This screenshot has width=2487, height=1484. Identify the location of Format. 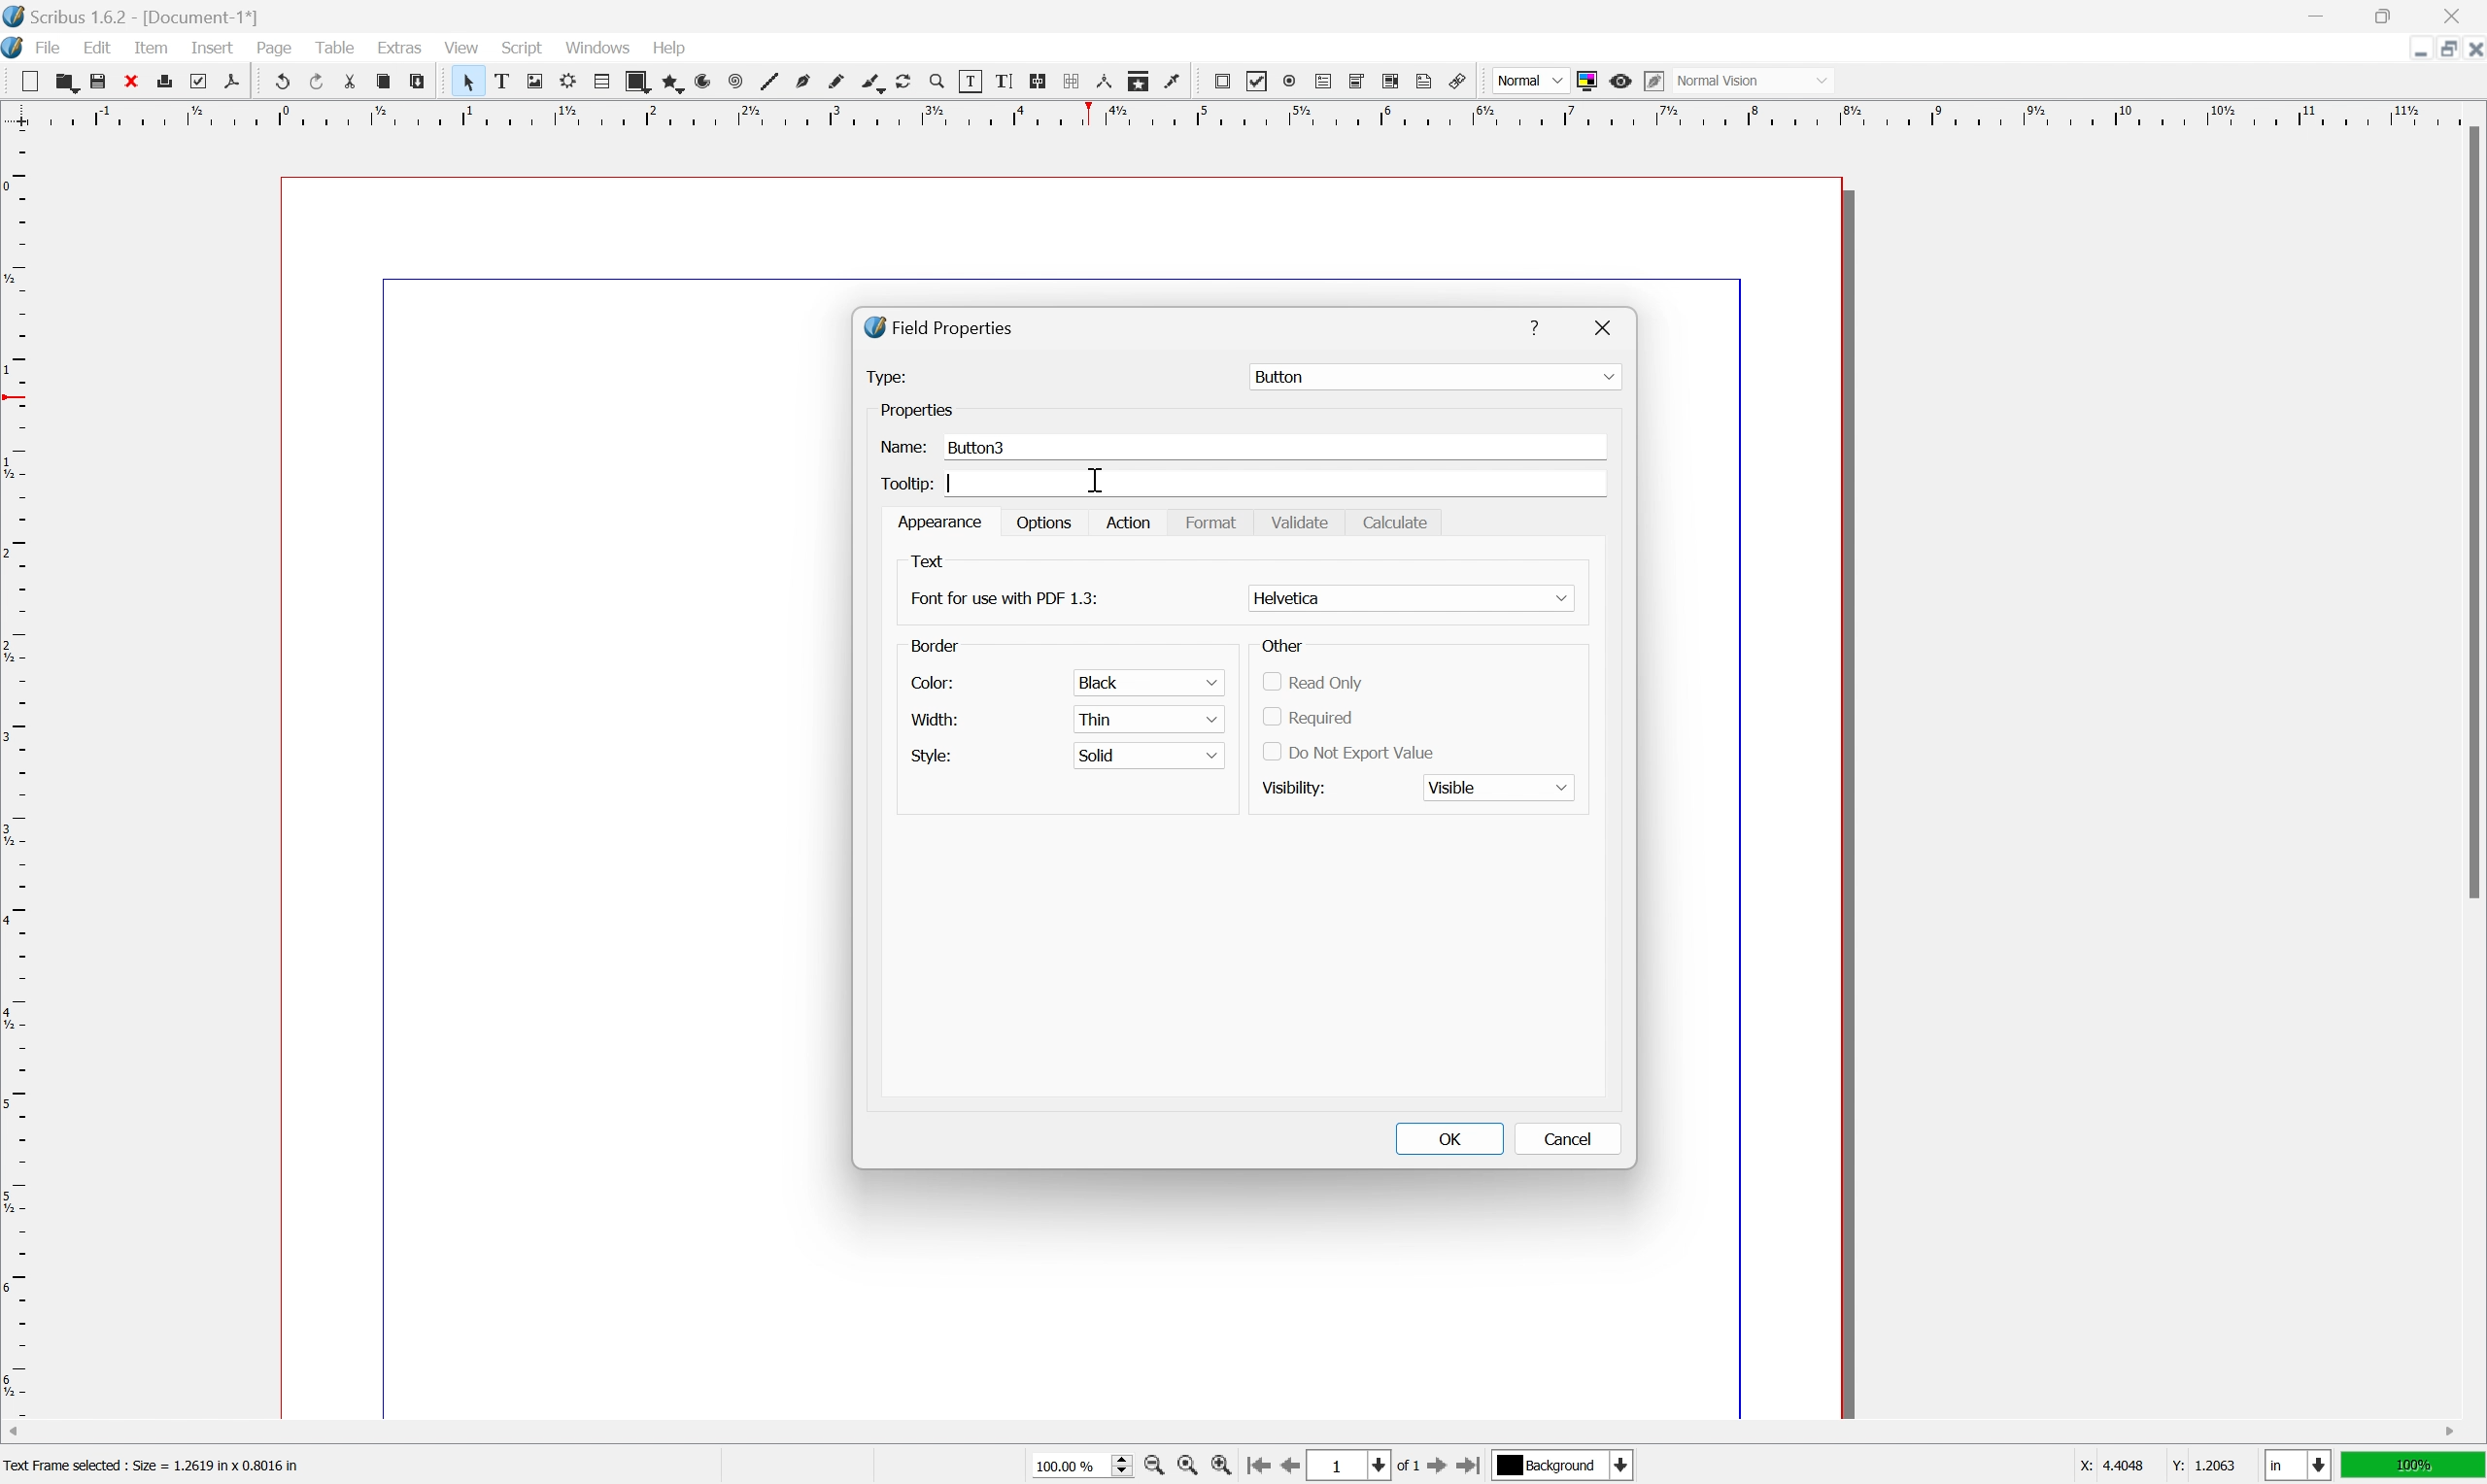
(1214, 524).